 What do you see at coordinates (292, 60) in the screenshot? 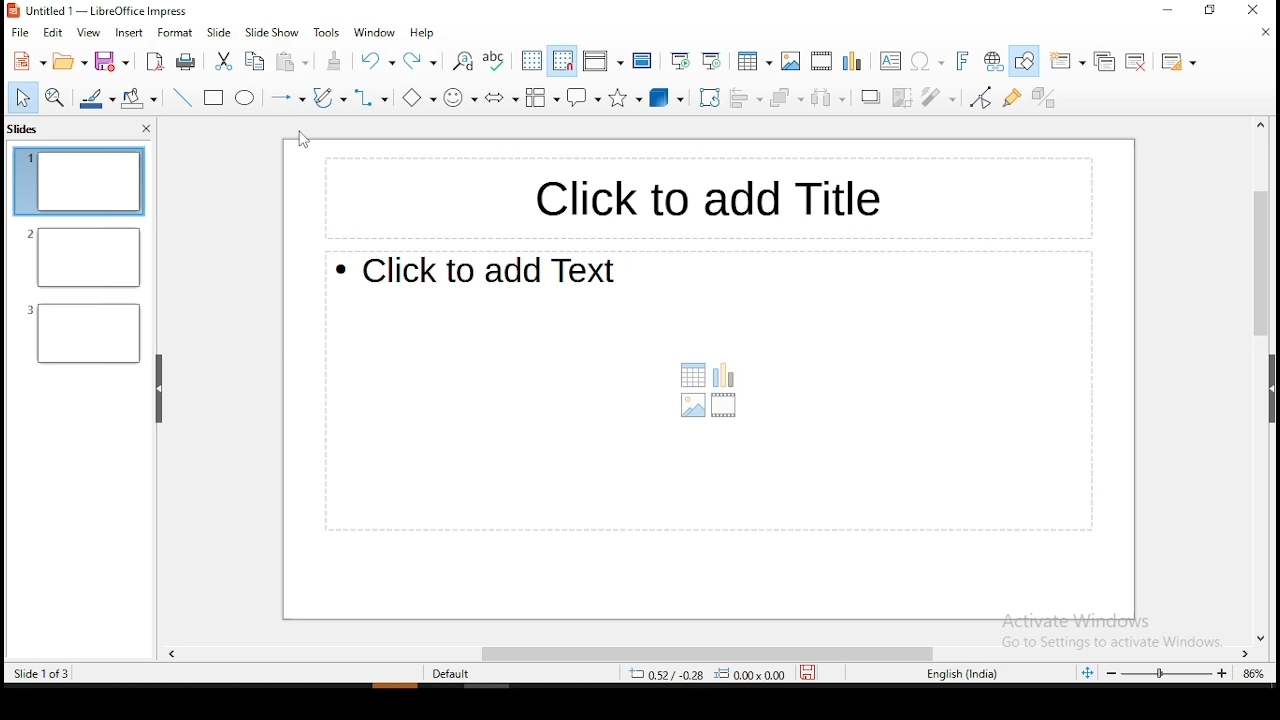
I see `paste` at bounding box center [292, 60].